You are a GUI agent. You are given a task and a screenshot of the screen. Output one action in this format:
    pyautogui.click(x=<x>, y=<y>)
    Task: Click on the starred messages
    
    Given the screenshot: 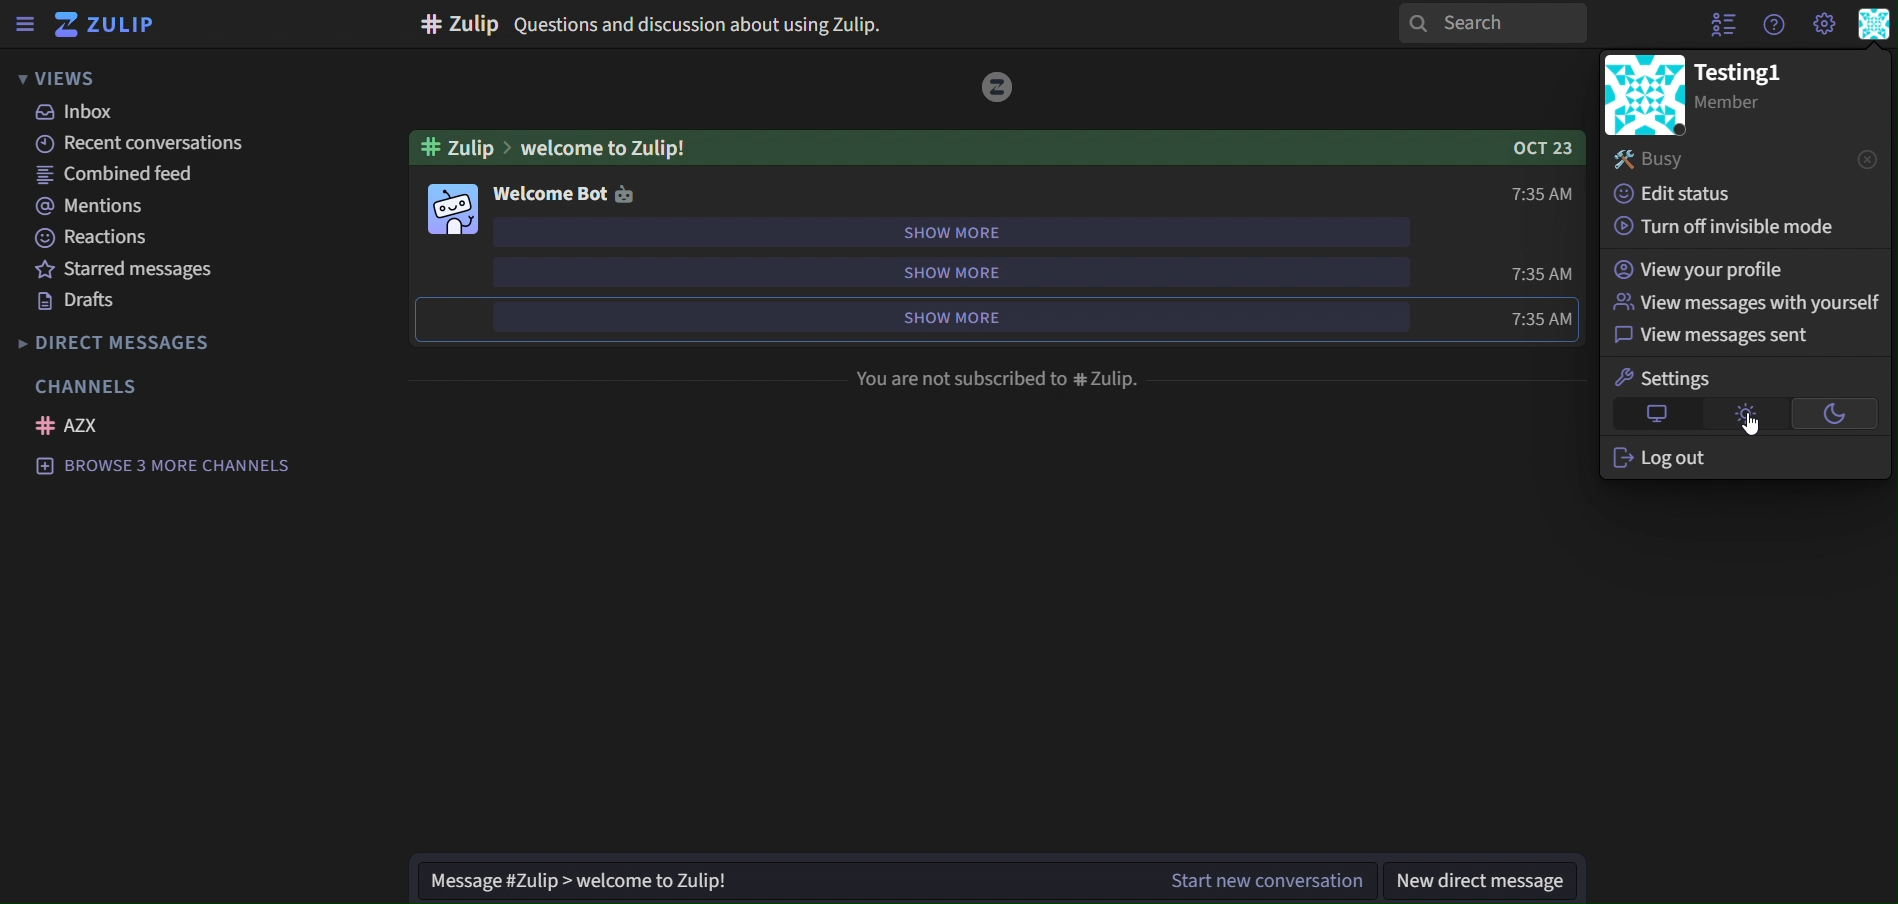 What is the action you would take?
    pyautogui.click(x=129, y=271)
    